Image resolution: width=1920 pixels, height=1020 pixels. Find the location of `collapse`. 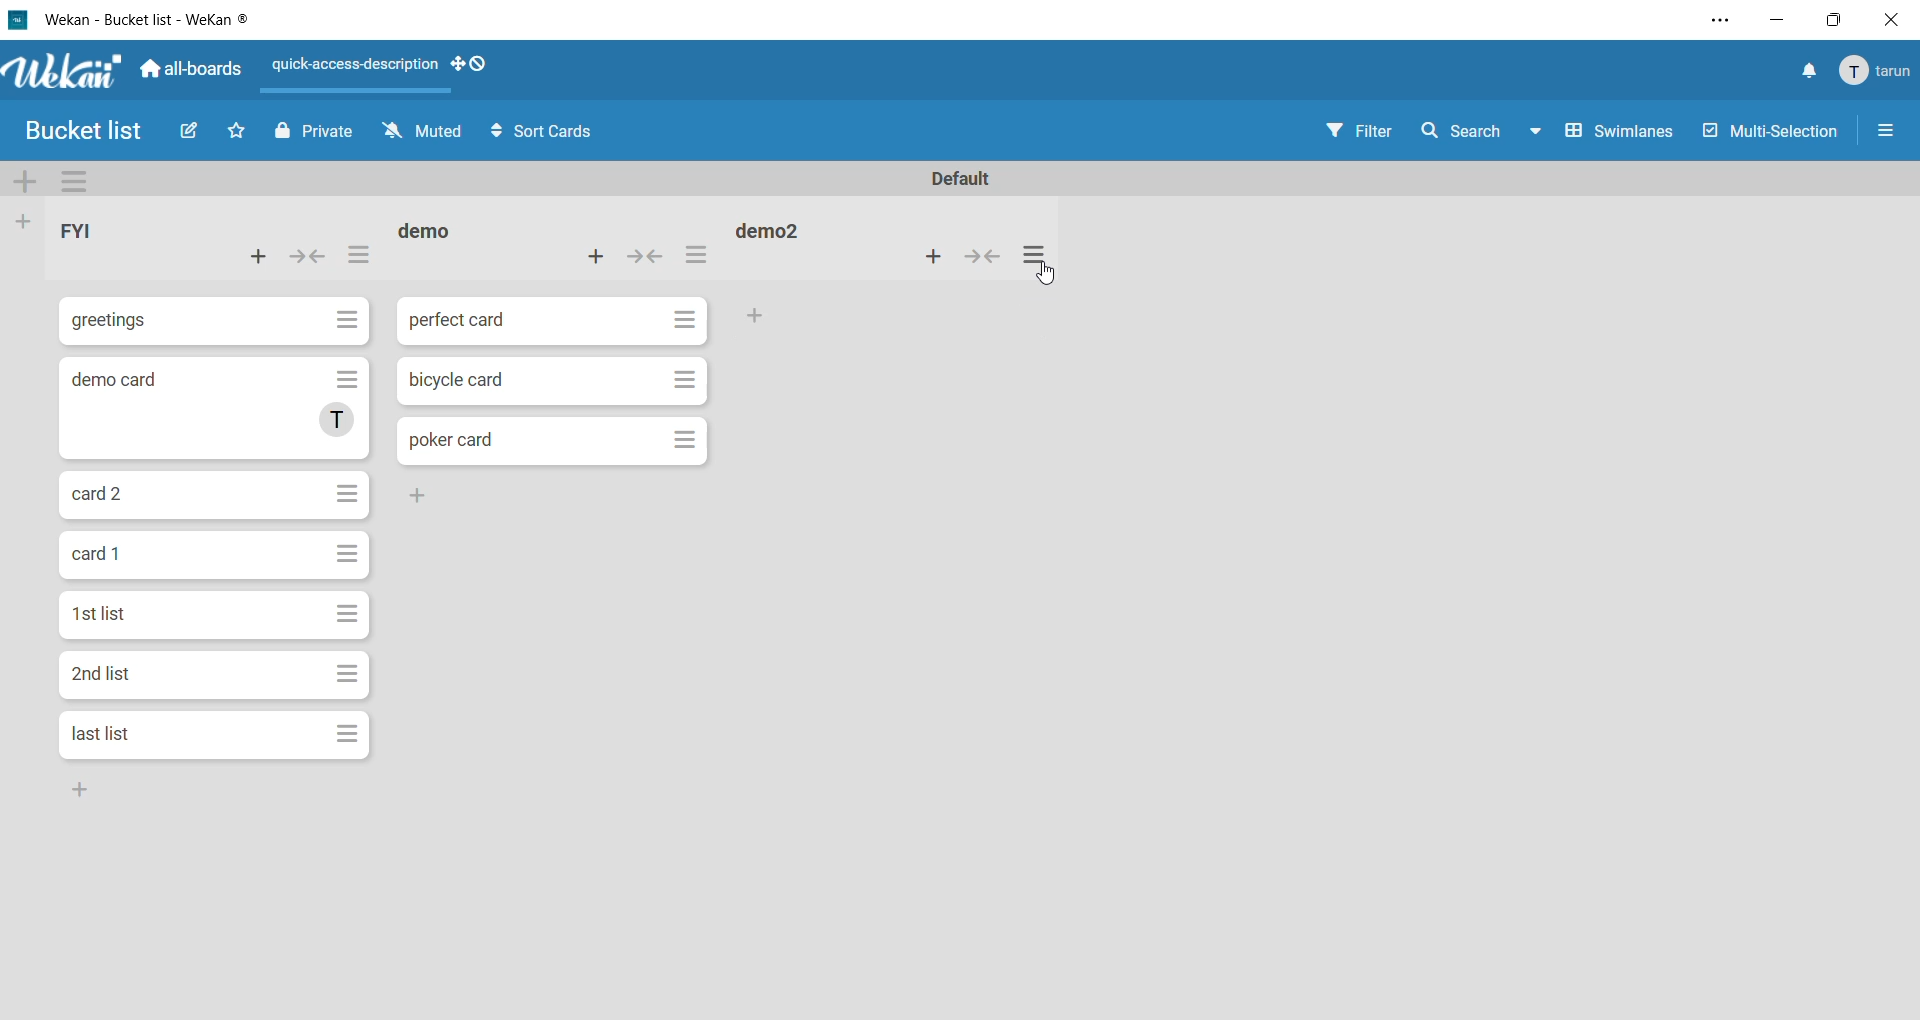

collapse is located at coordinates (309, 257).